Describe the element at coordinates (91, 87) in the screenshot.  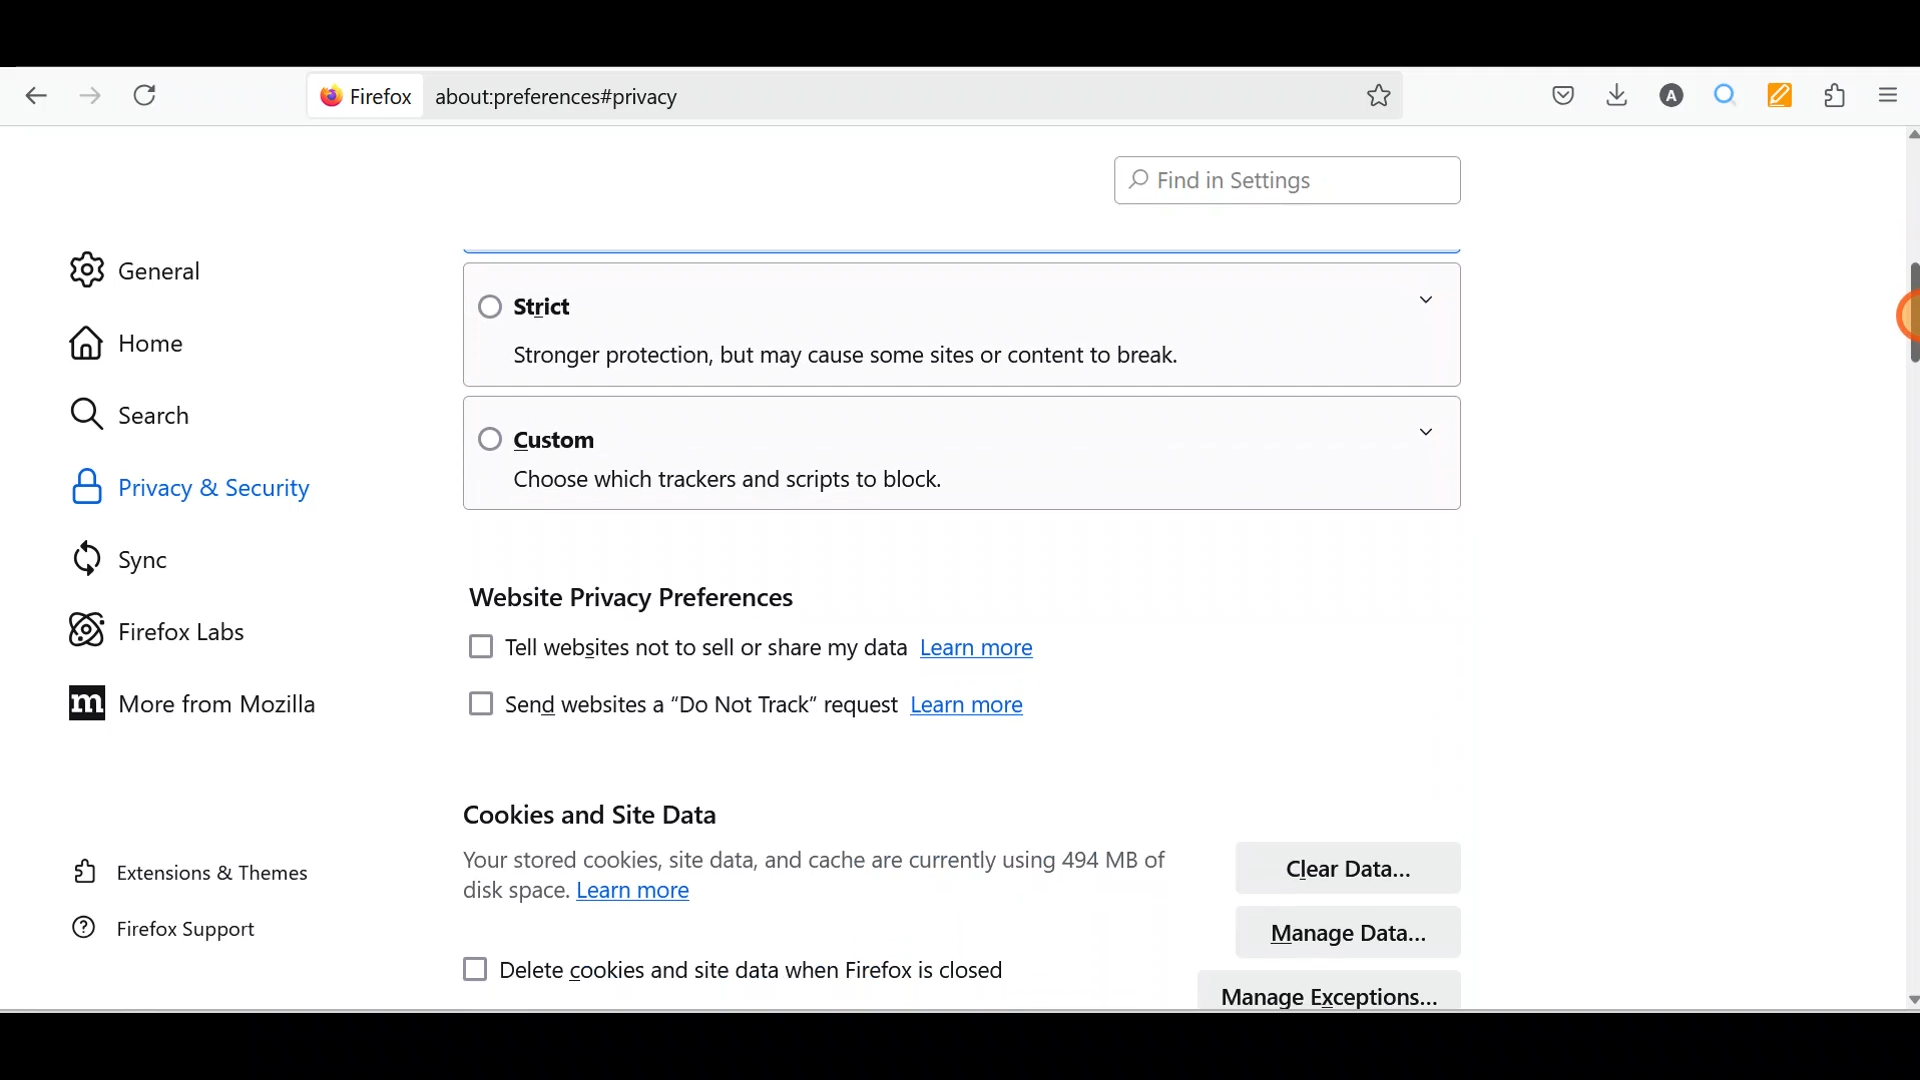
I see `Go forward one page` at that location.